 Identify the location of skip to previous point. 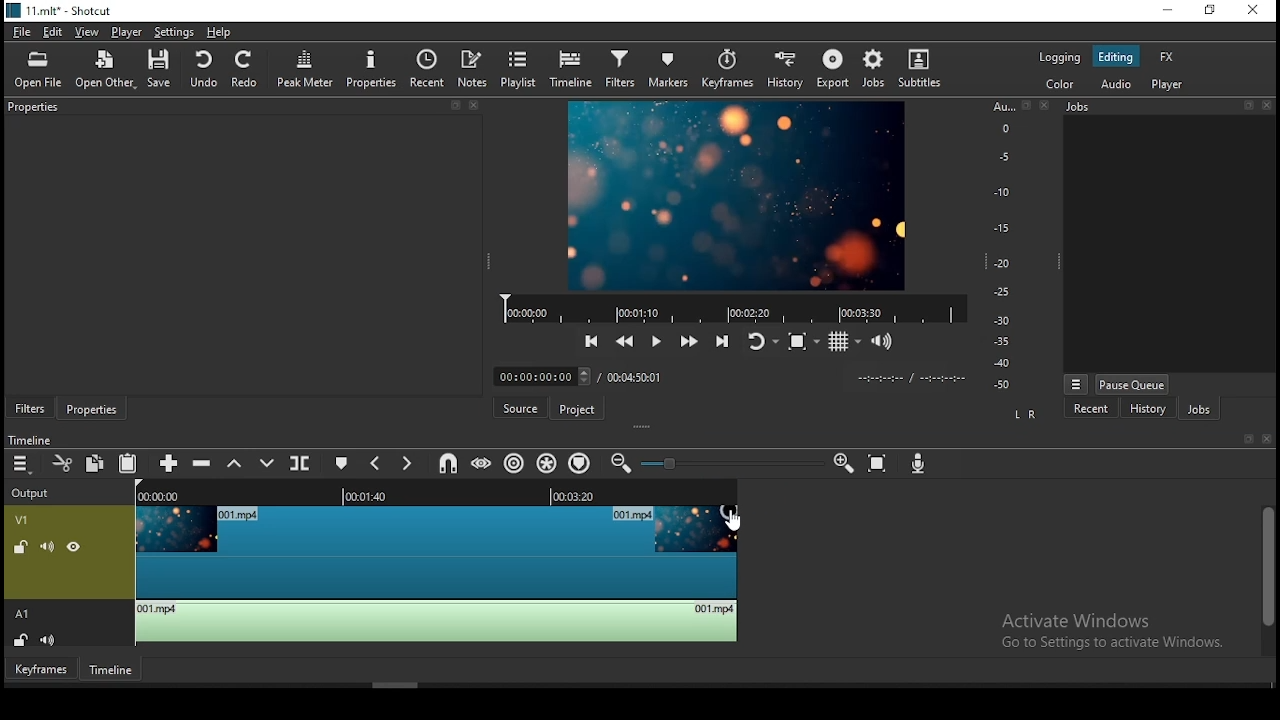
(592, 341).